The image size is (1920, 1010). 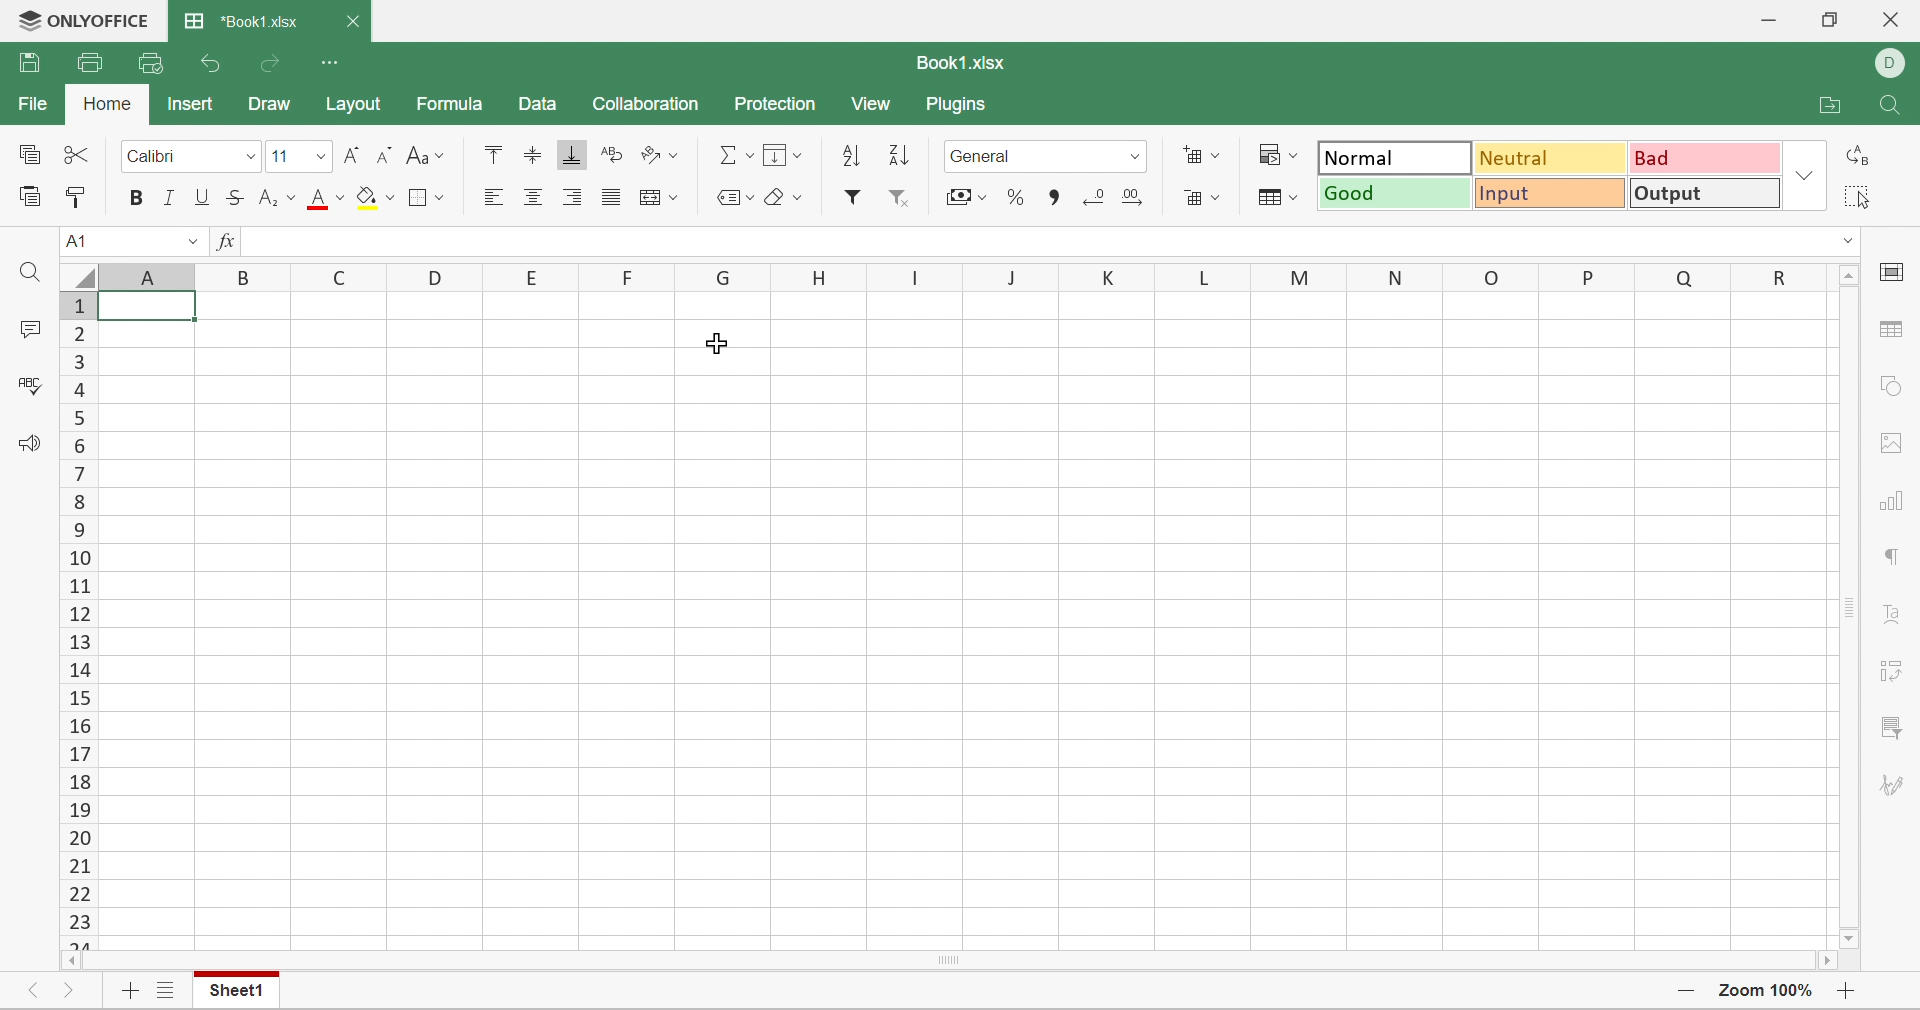 What do you see at coordinates (30, 156) in the screenshot?
I see `Copy` at bounding box center [30, 156].